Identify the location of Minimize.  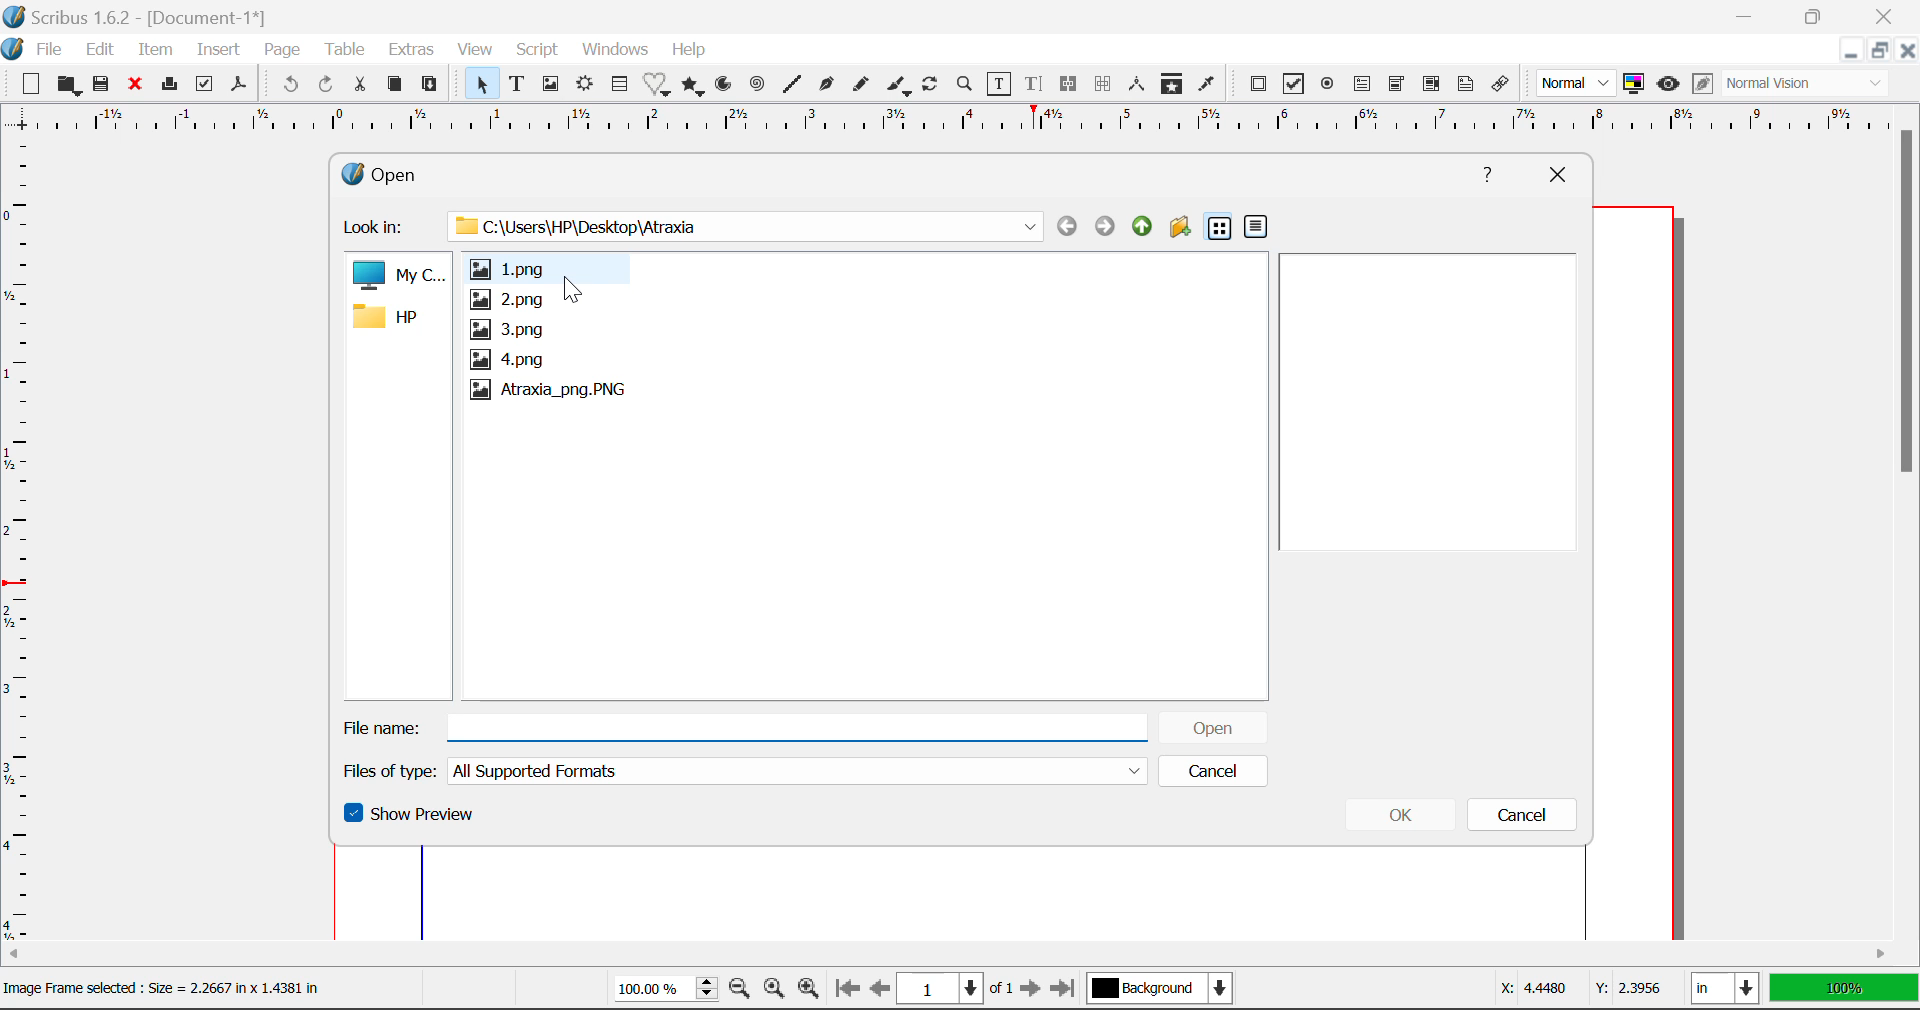
(1882, 53).